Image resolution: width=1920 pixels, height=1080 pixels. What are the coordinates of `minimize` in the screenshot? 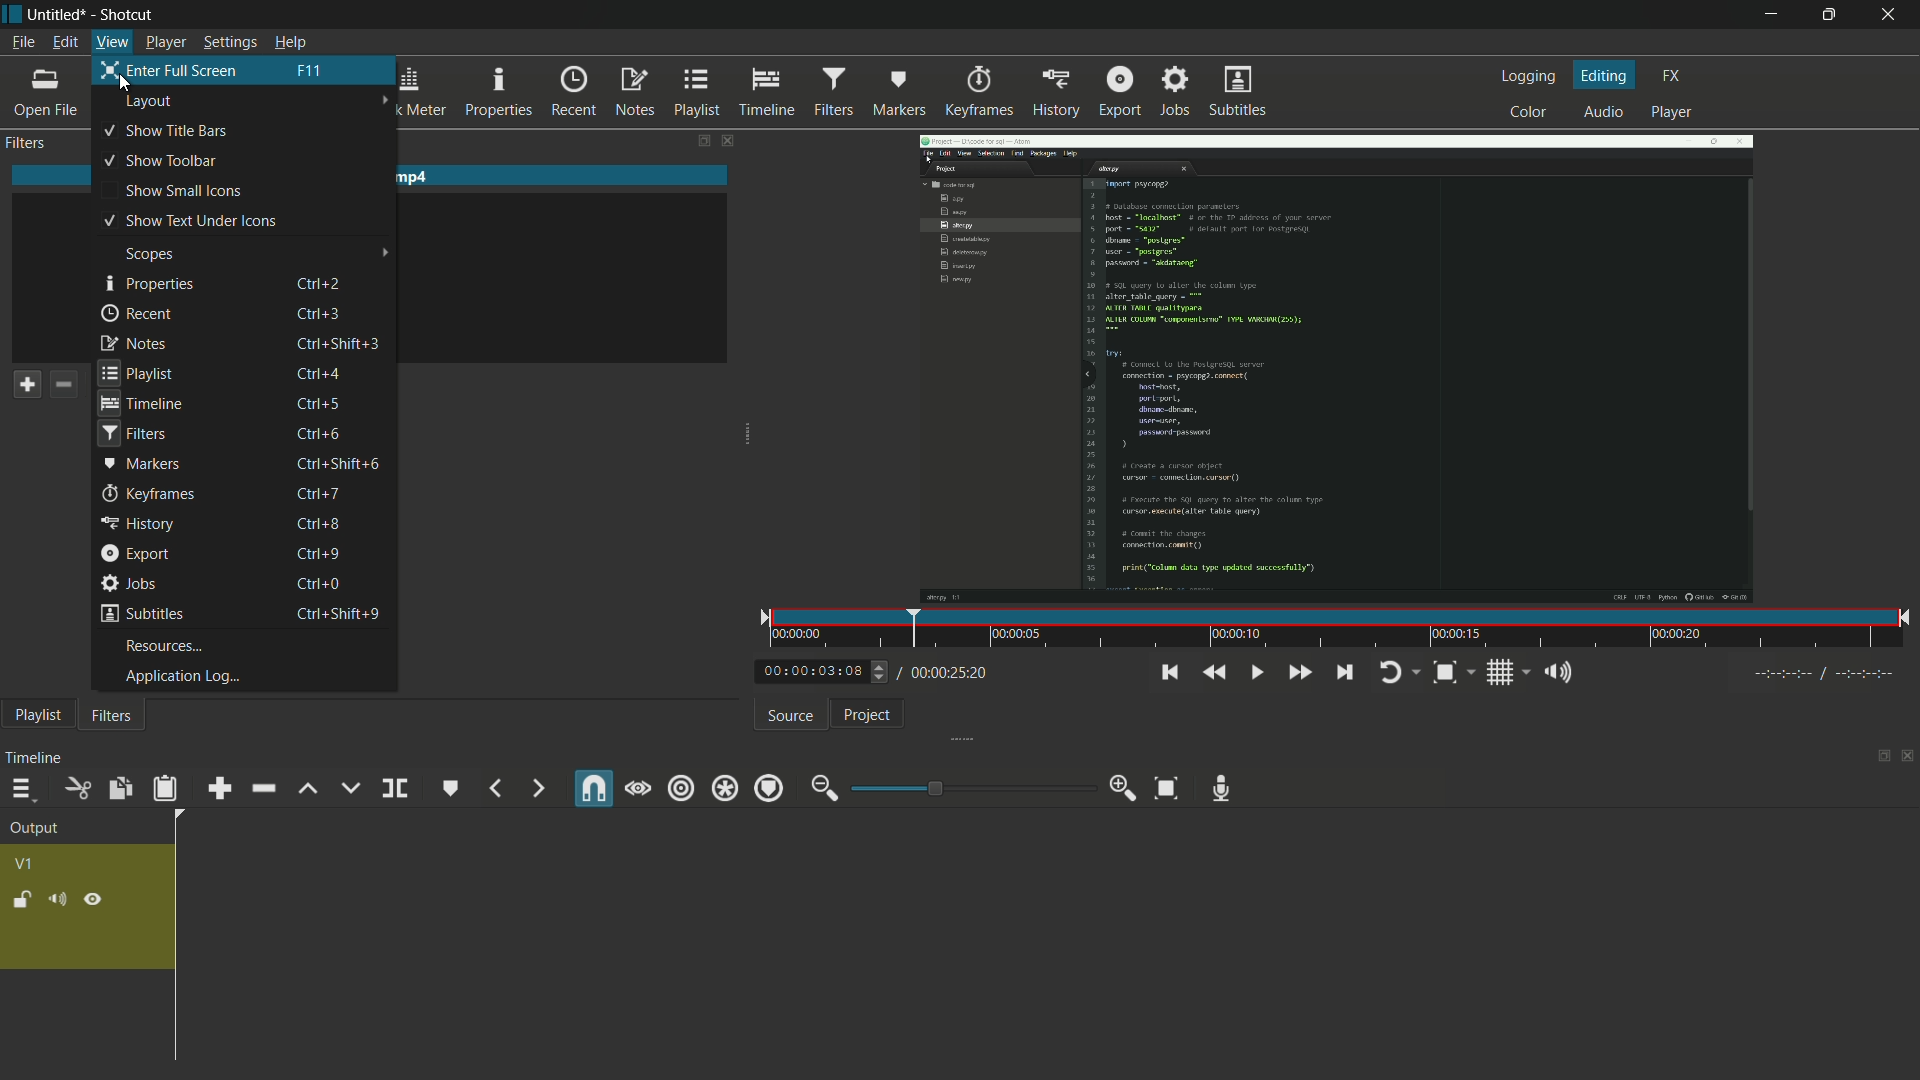 It's located at (1771, 15).